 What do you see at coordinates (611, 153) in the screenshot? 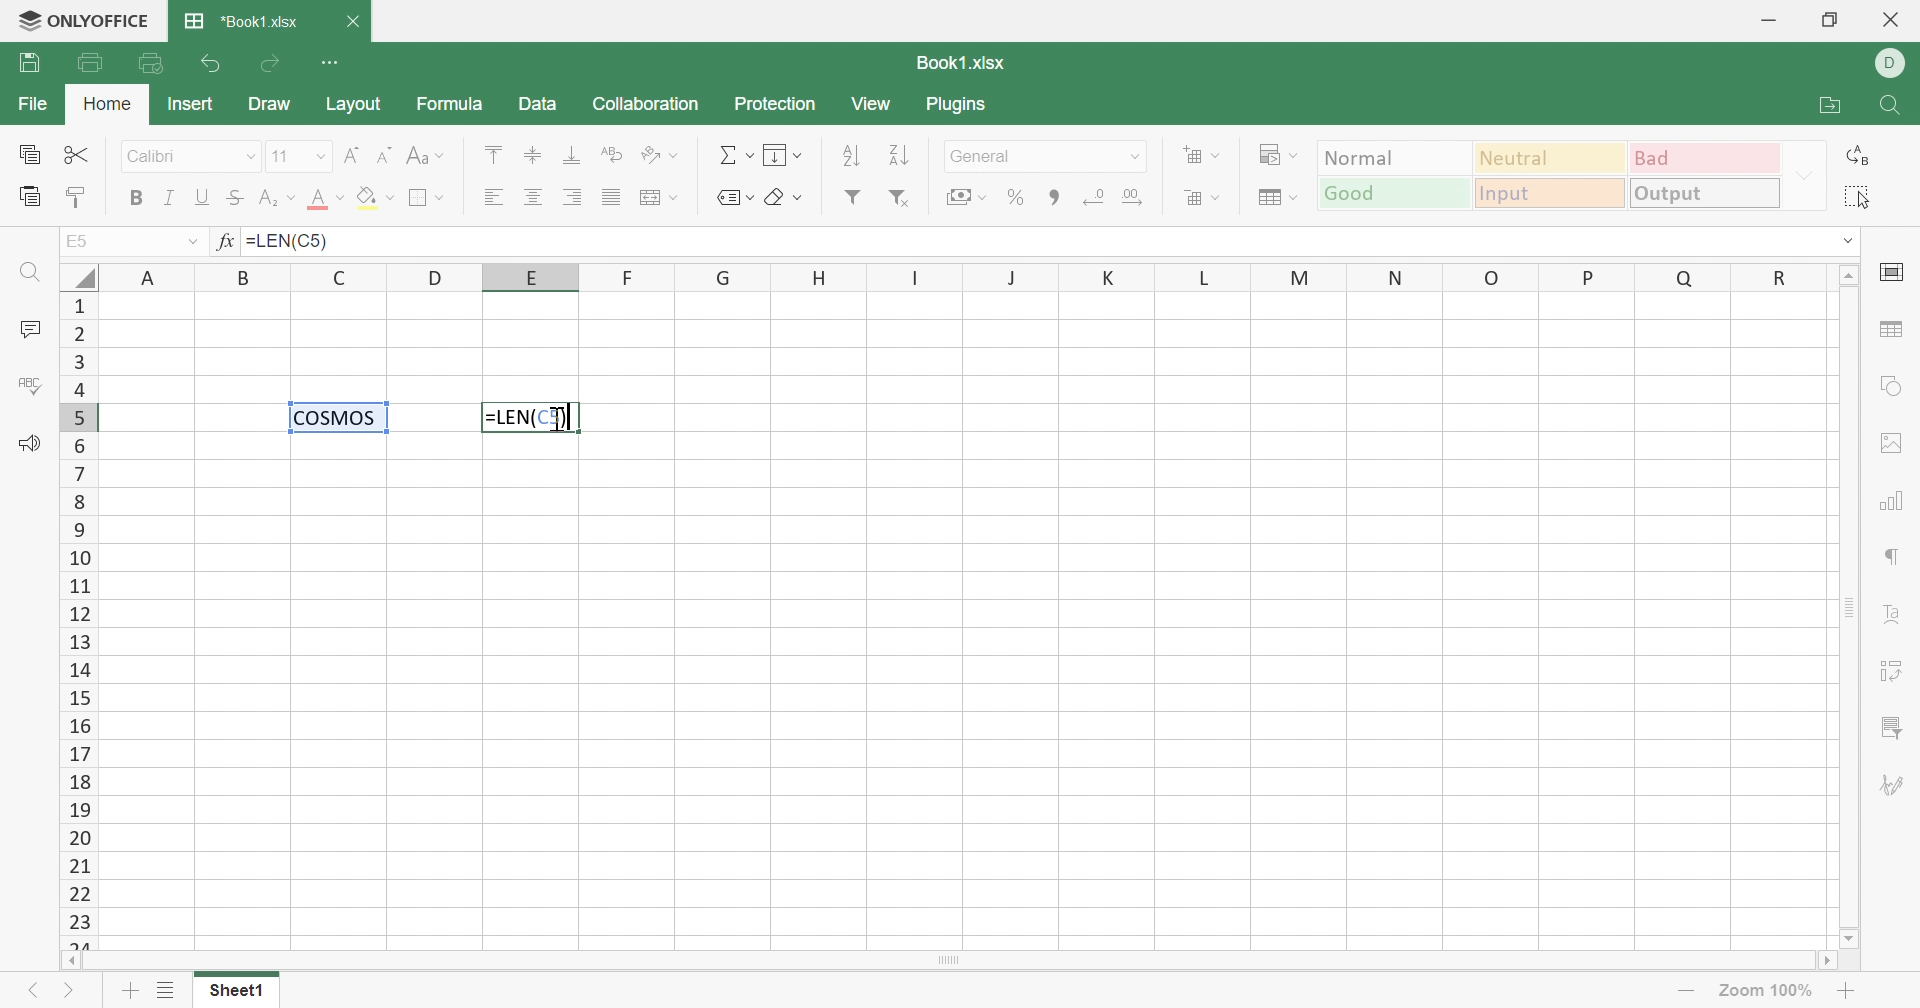
I see `Wrap text` at bounding box center [611, 153].